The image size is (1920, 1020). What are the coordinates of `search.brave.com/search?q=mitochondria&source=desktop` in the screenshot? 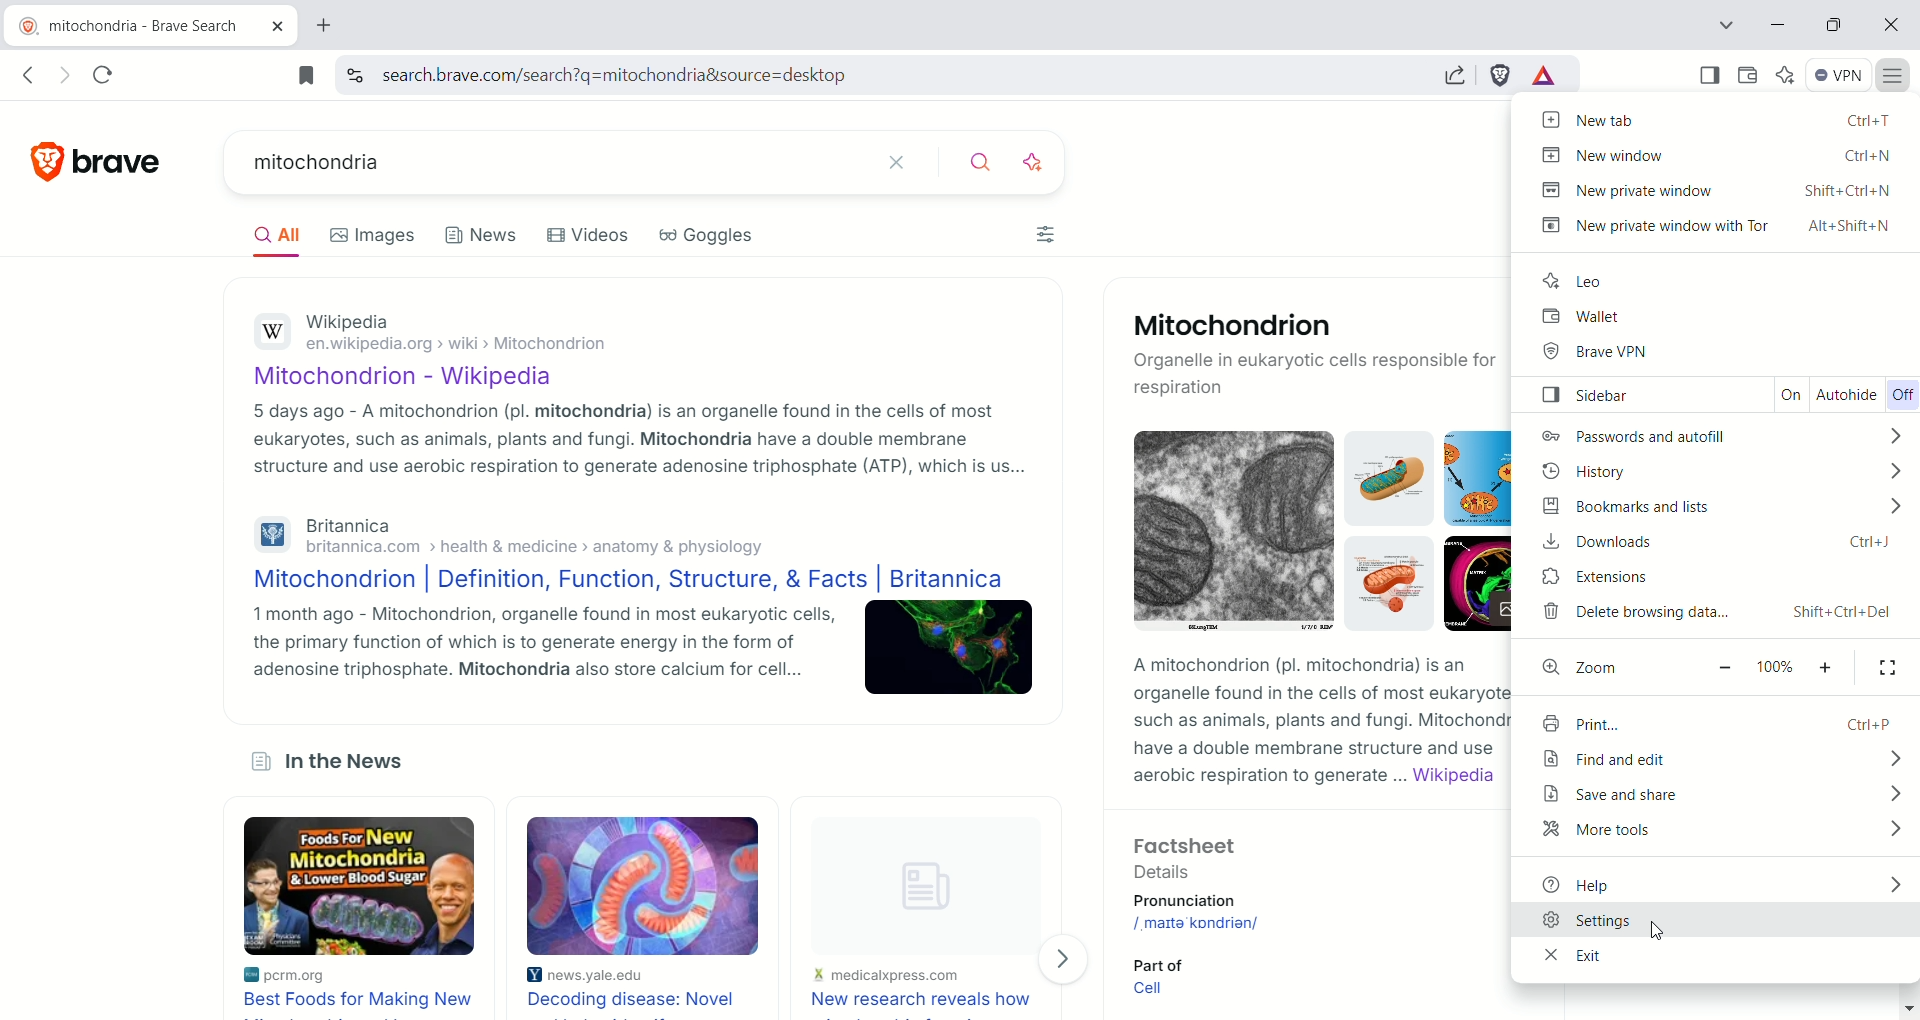 It's located at (877, 78).